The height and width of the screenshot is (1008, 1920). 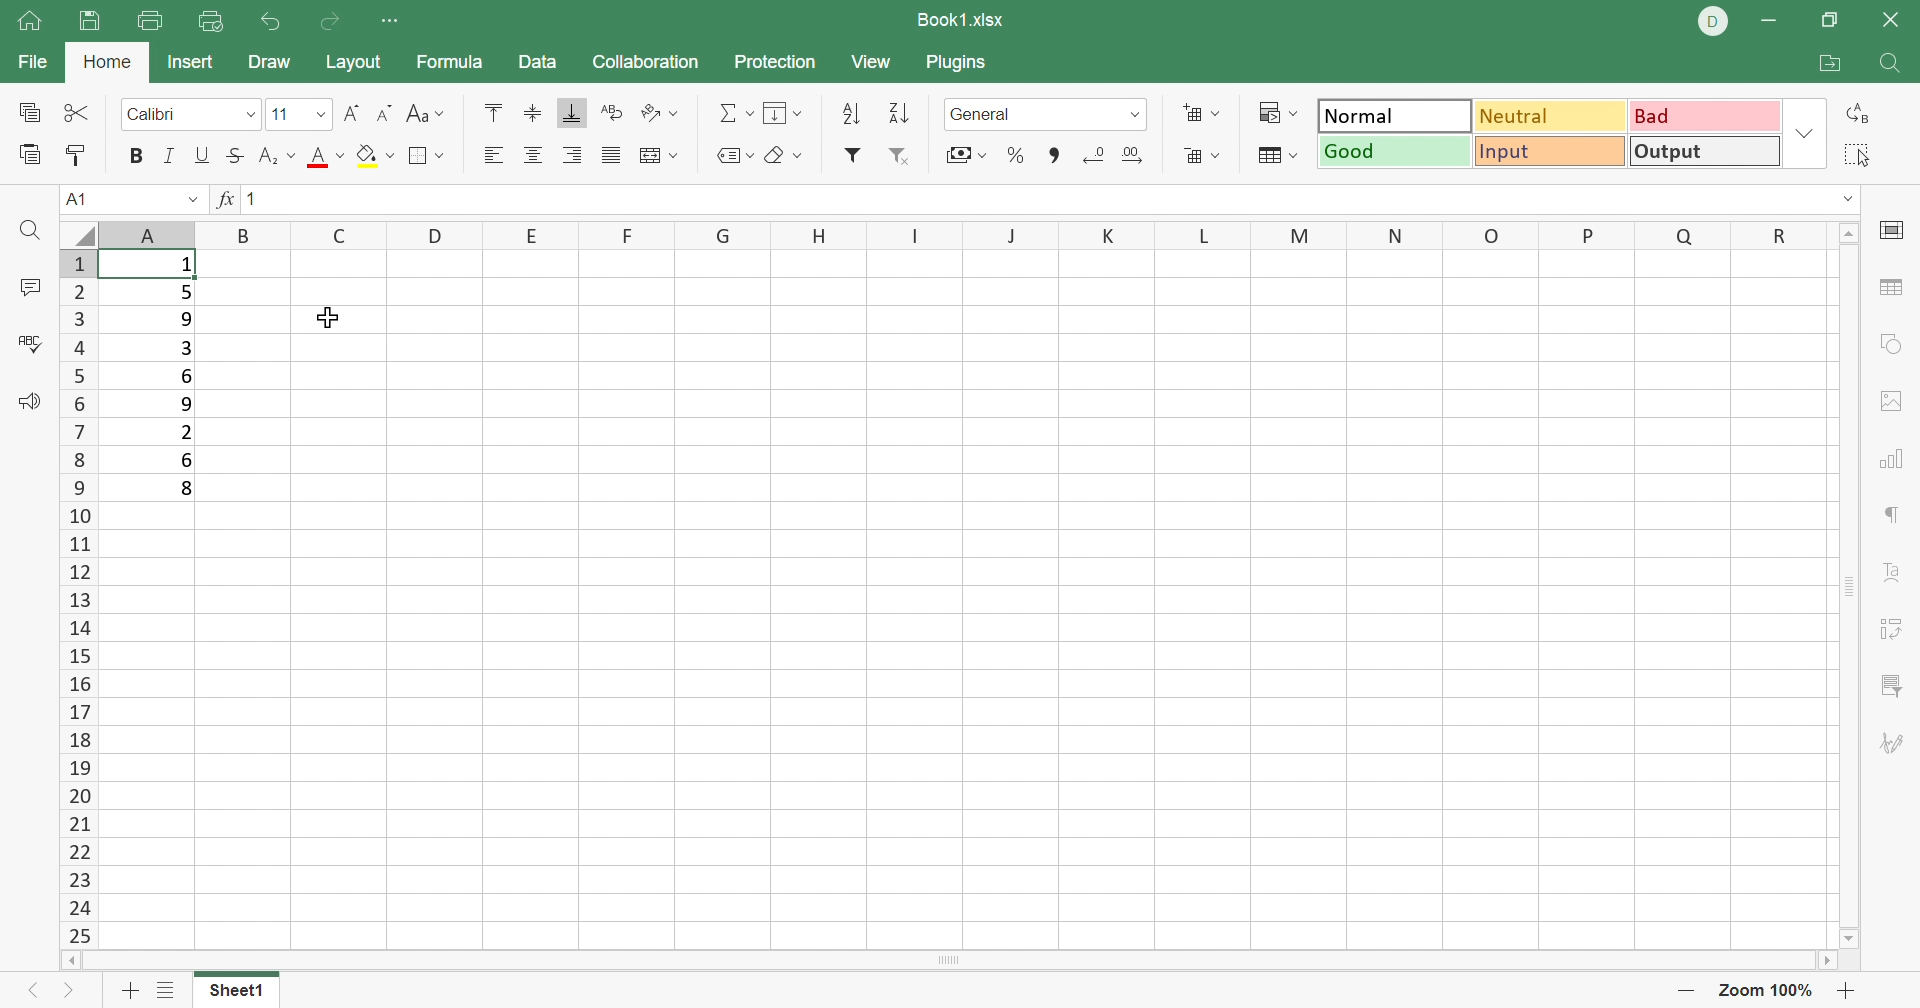 I want to click on Borders, so click(x=429, y=156).